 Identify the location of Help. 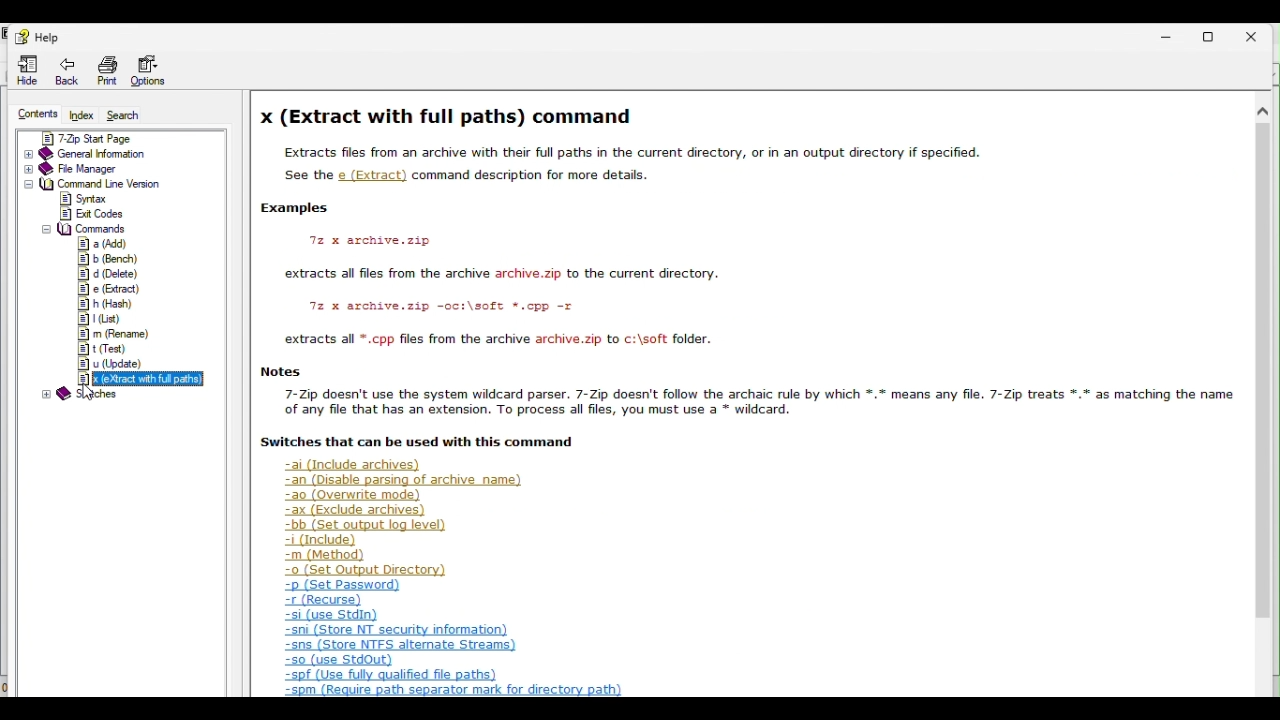
(38, 38).